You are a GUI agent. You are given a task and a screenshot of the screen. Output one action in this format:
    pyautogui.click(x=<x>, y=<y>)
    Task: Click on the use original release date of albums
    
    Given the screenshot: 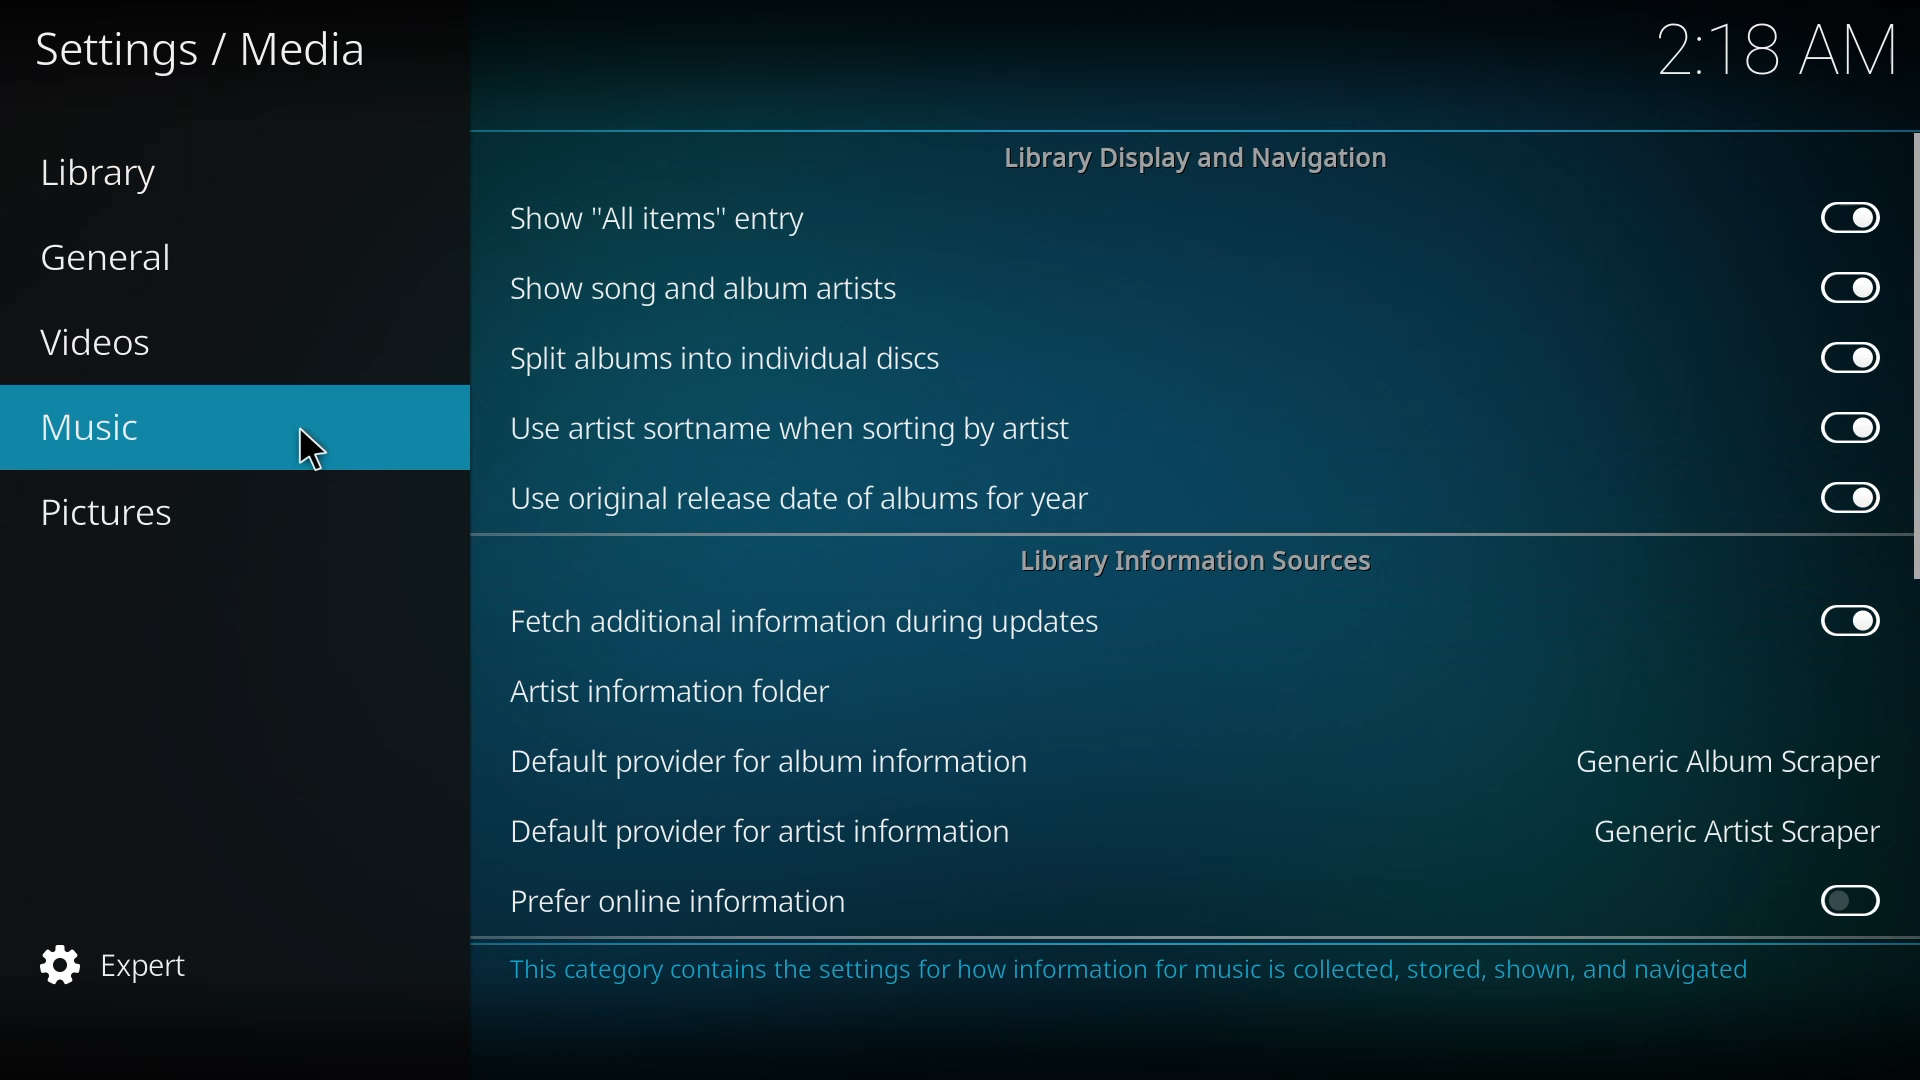 What is the action you would take?
    pyautogui.click(x=810, y=498)
    